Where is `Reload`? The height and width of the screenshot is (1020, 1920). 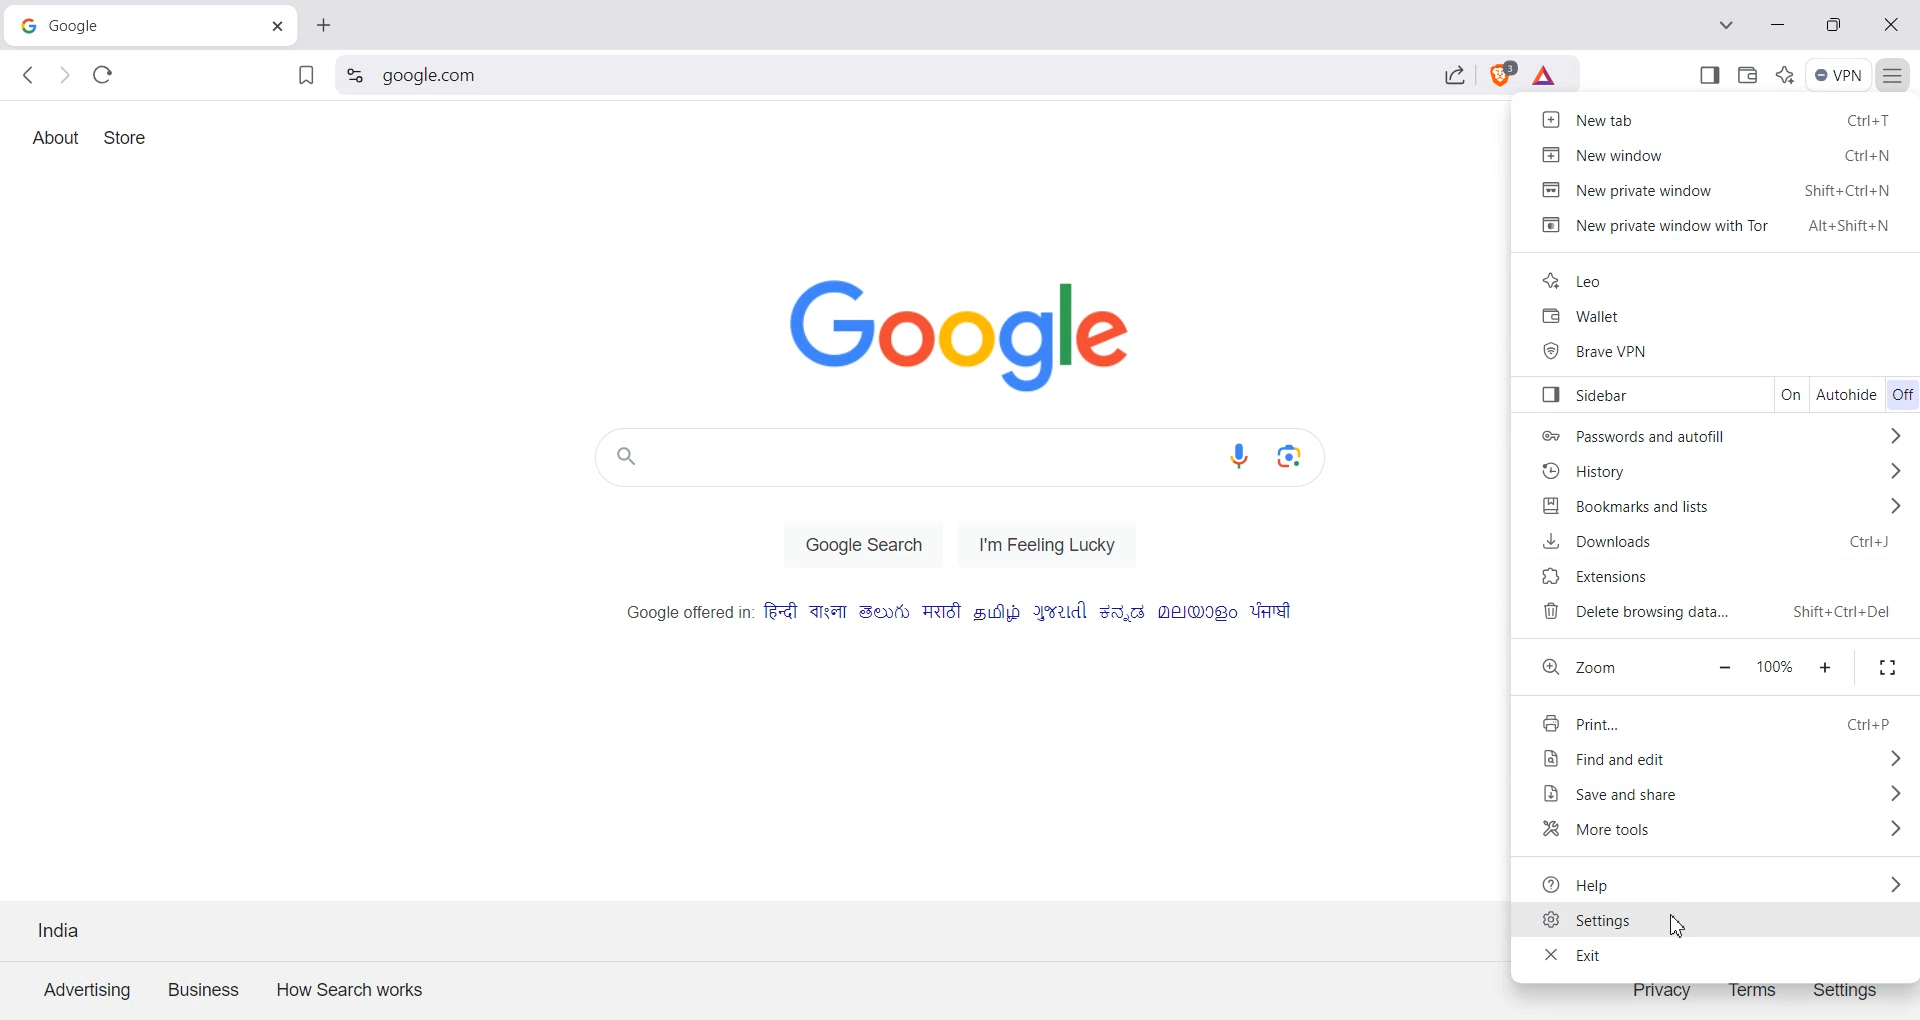
Reload is located at coordinates (103, 74).